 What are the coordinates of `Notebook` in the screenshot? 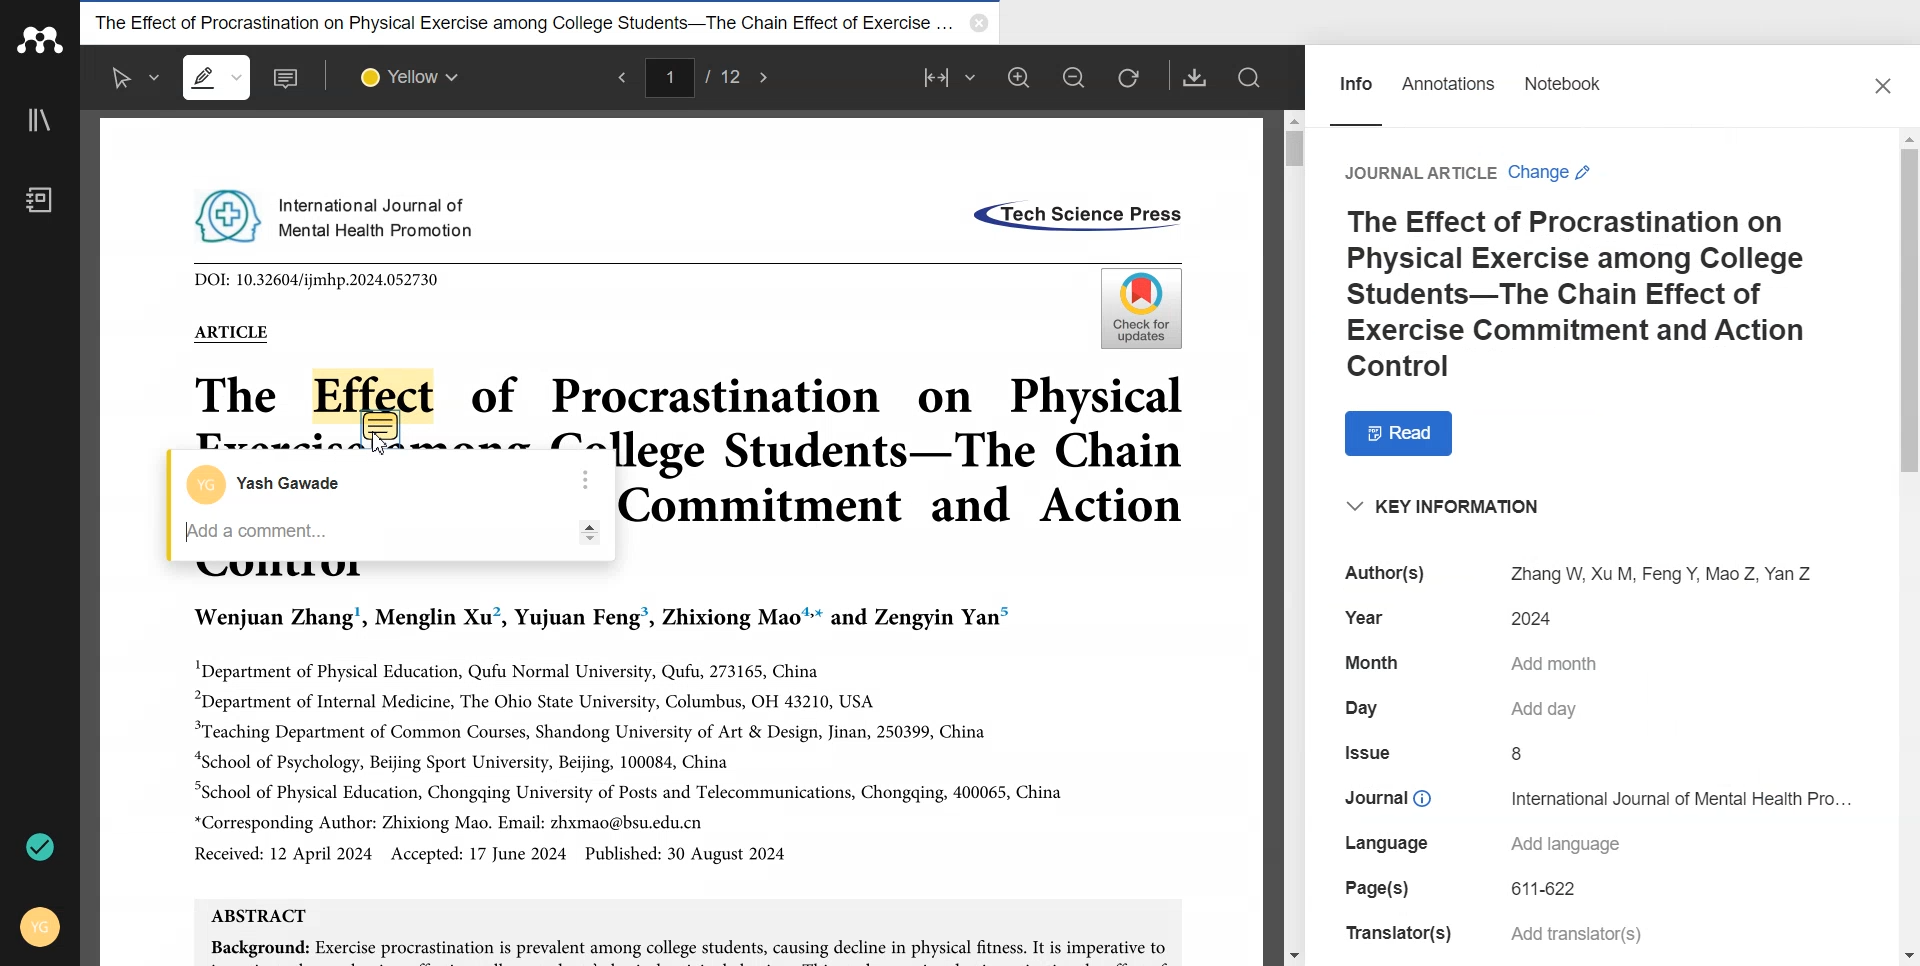 It's located at (39, 199).